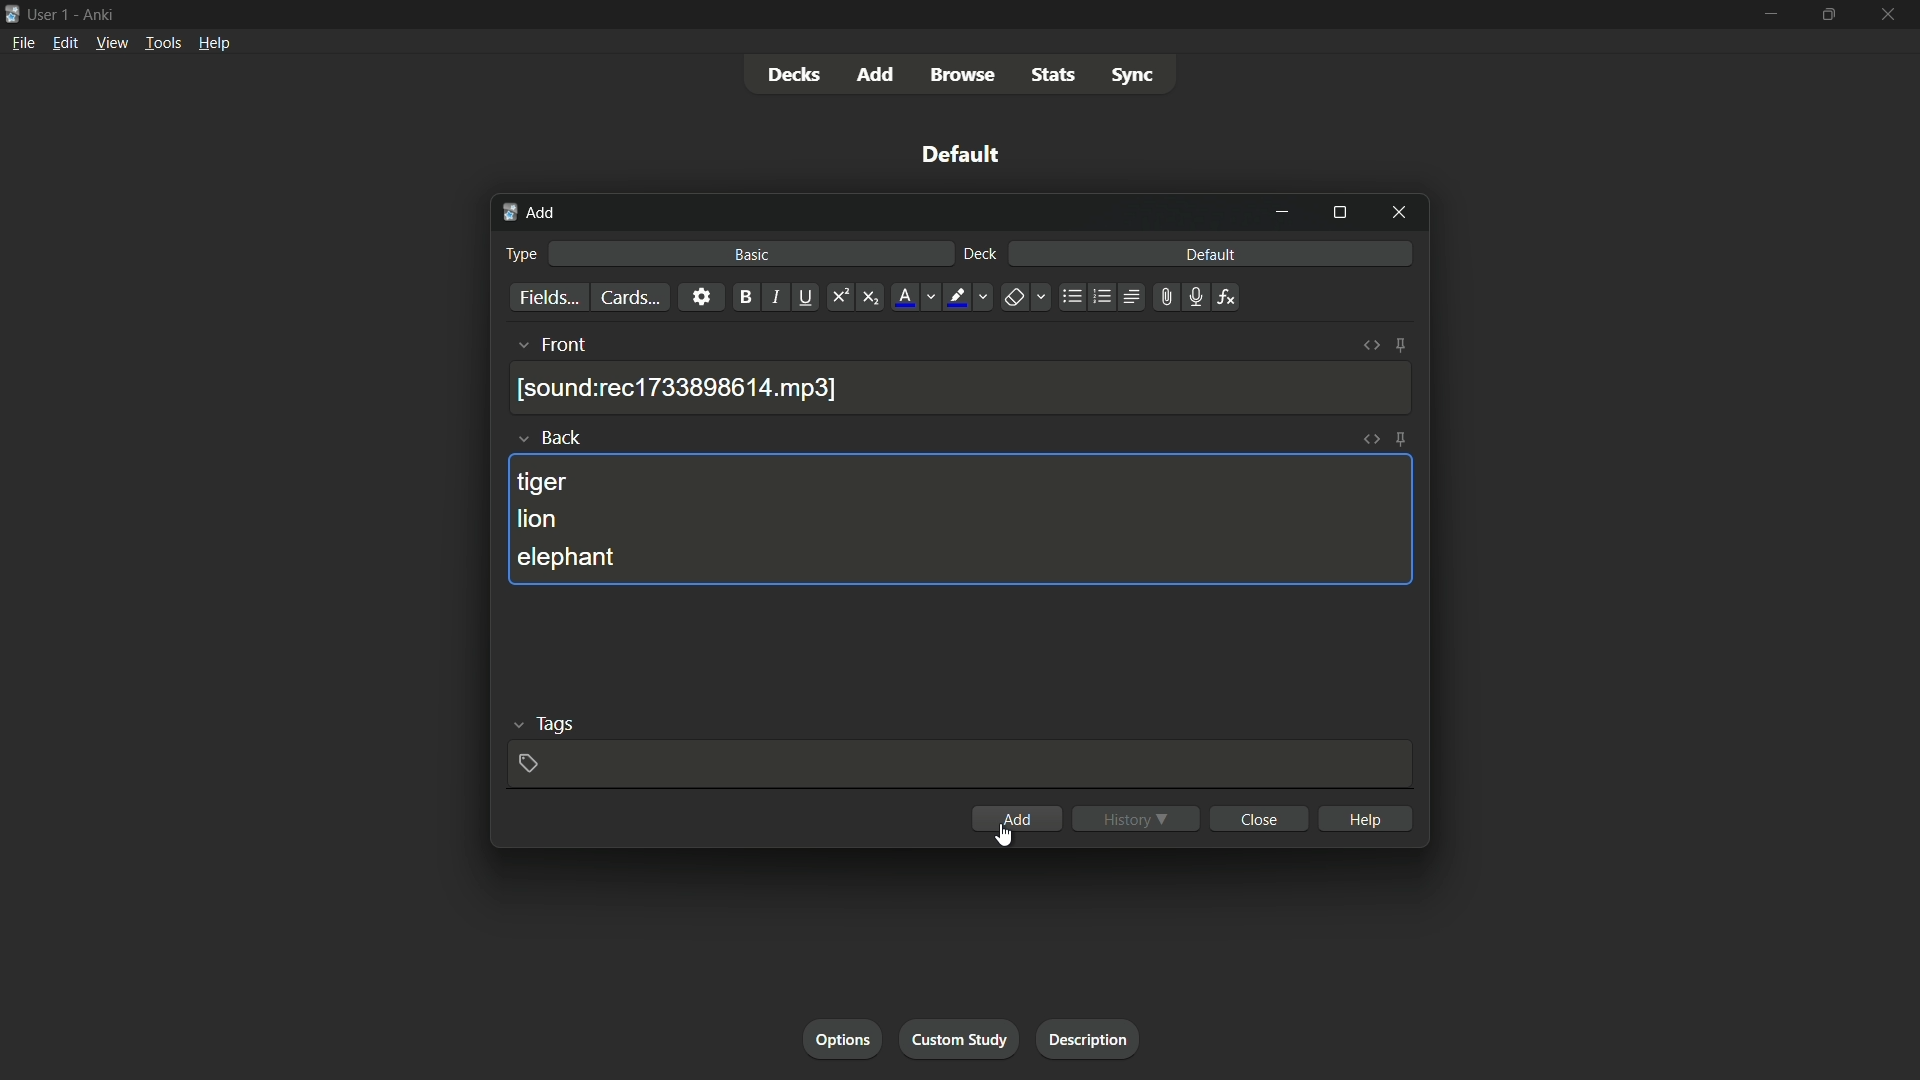 This screenshot has height=1080, width=1920. Describe the element at coordinates (12, 12) in the screenshot. I see `app icon` at that location.